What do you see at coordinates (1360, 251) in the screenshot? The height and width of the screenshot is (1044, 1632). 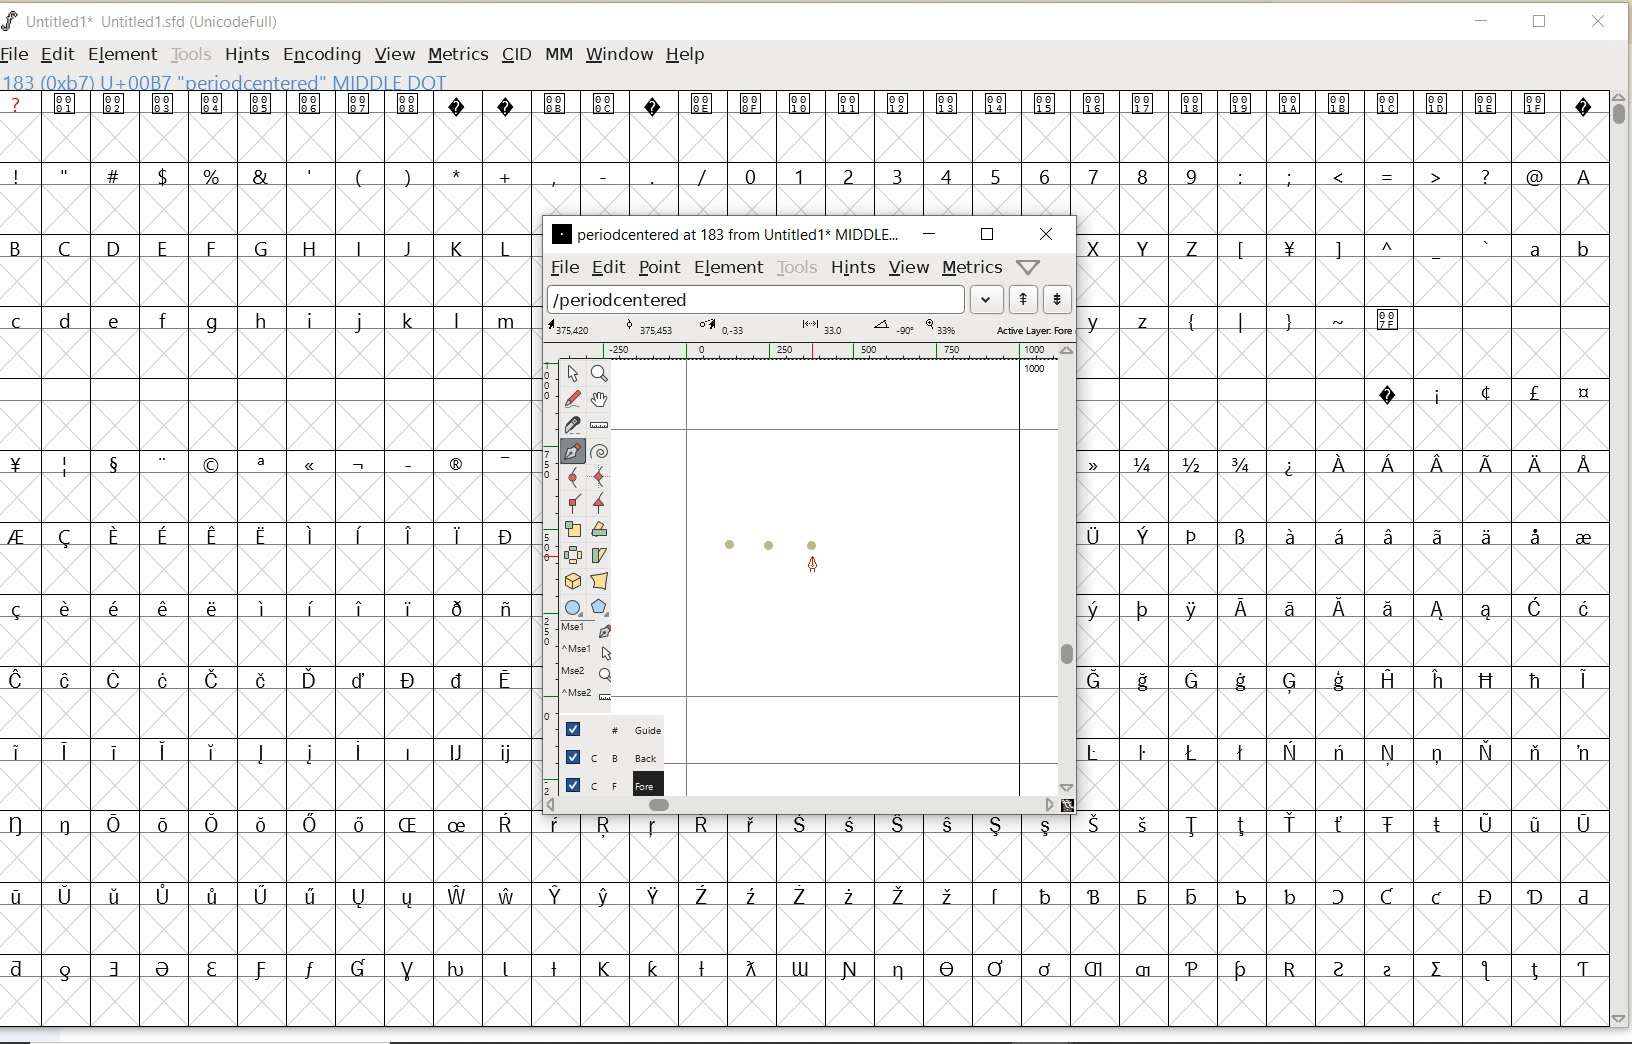 I see `` at bounding box center [1360, 251].